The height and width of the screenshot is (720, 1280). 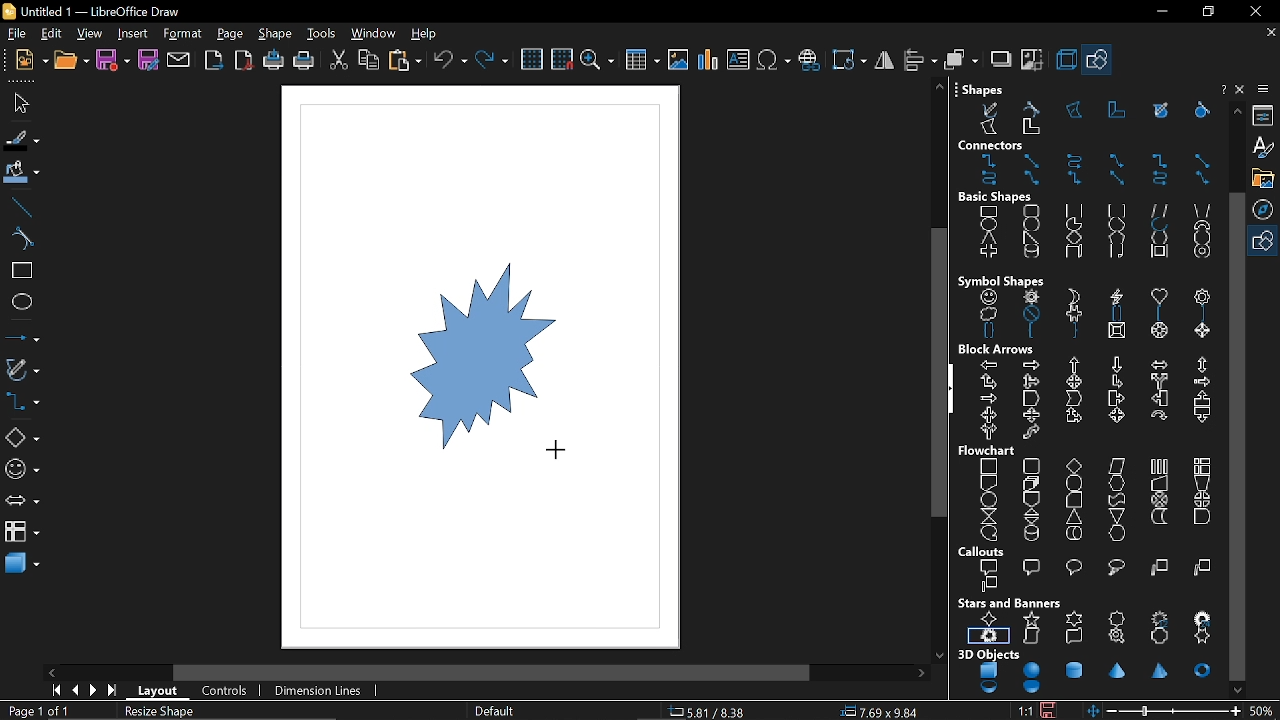 I want to click on page, so click(x=230, y=34).